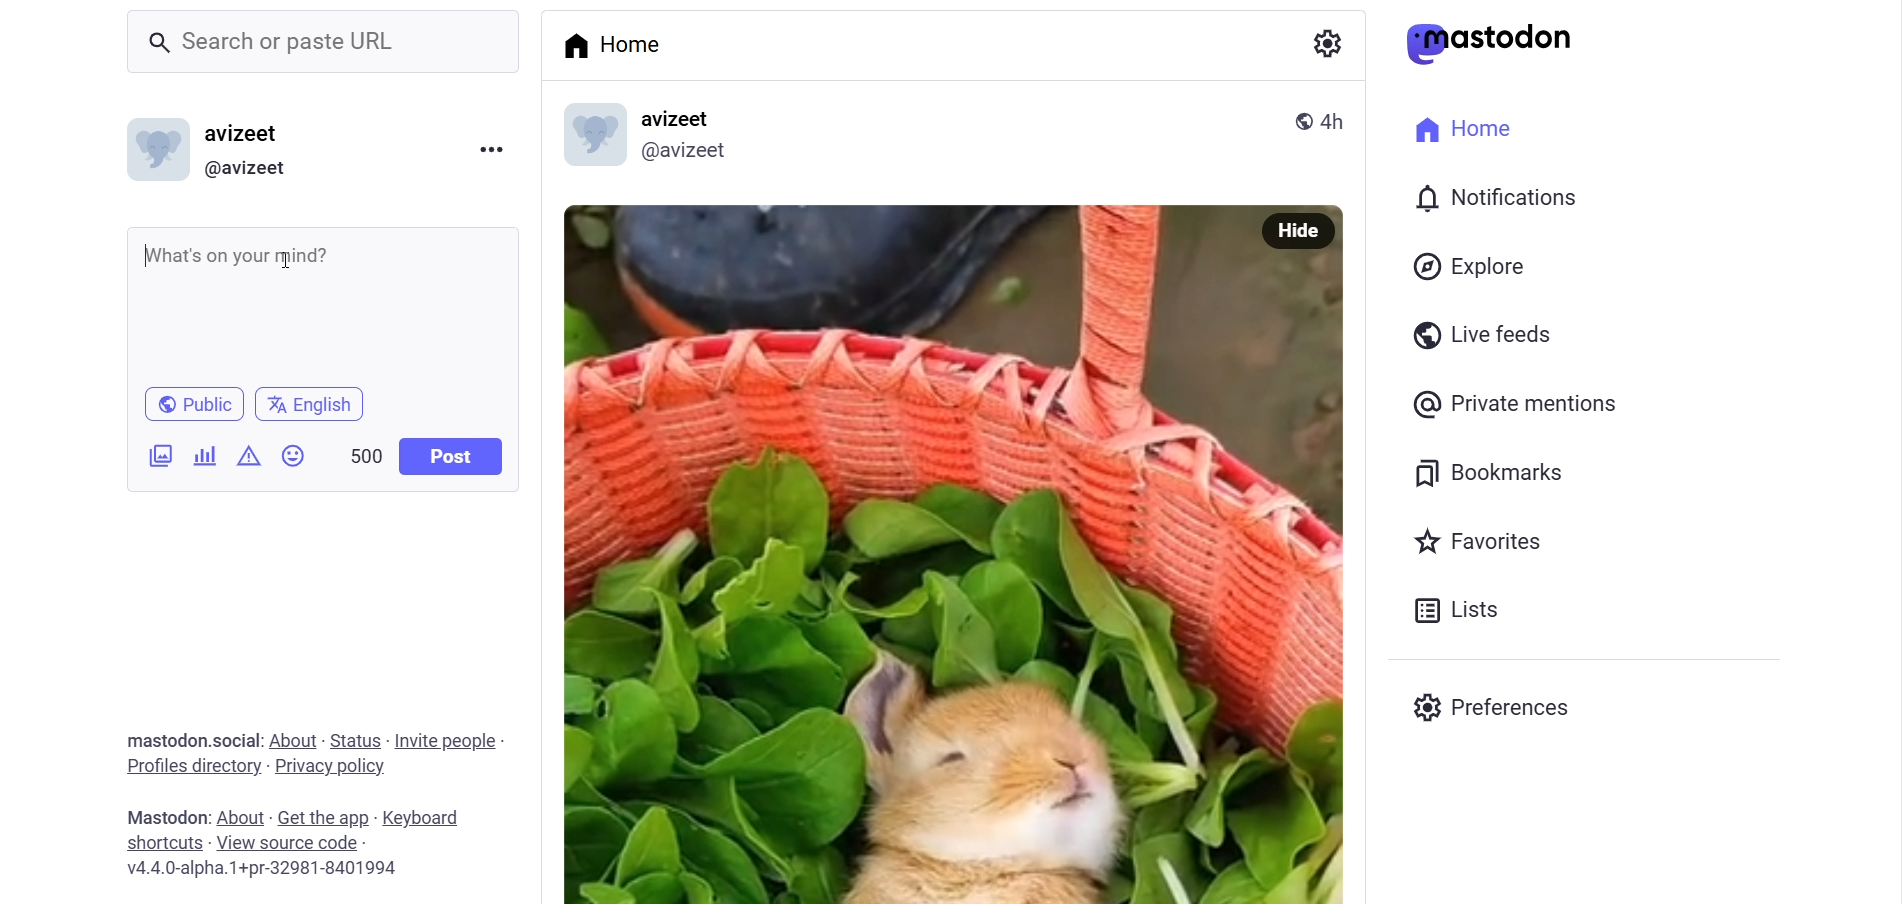 The image size is (1902, 904). What do you see at coordinates (1517, 402) in the screenshot?
I see `Private Mentions` at bounding box center [1517, 402].